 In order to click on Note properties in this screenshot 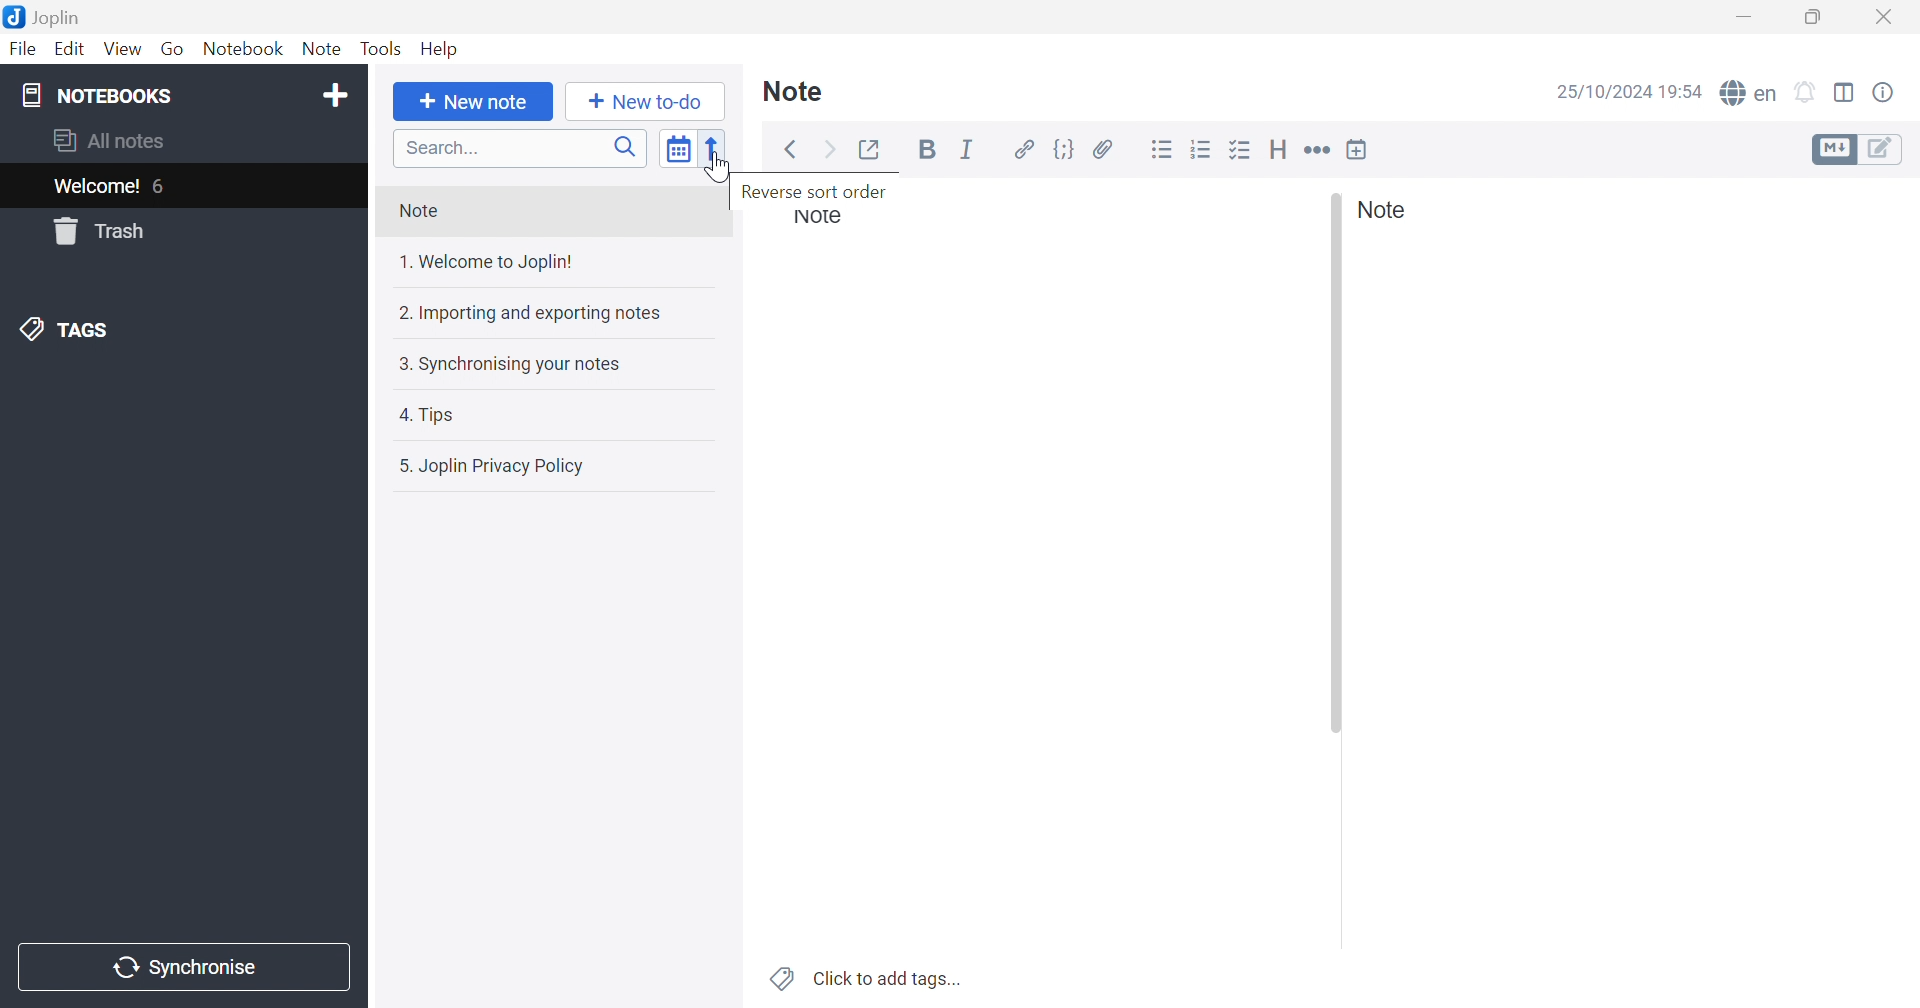, I will do `click(1885, 92)`.